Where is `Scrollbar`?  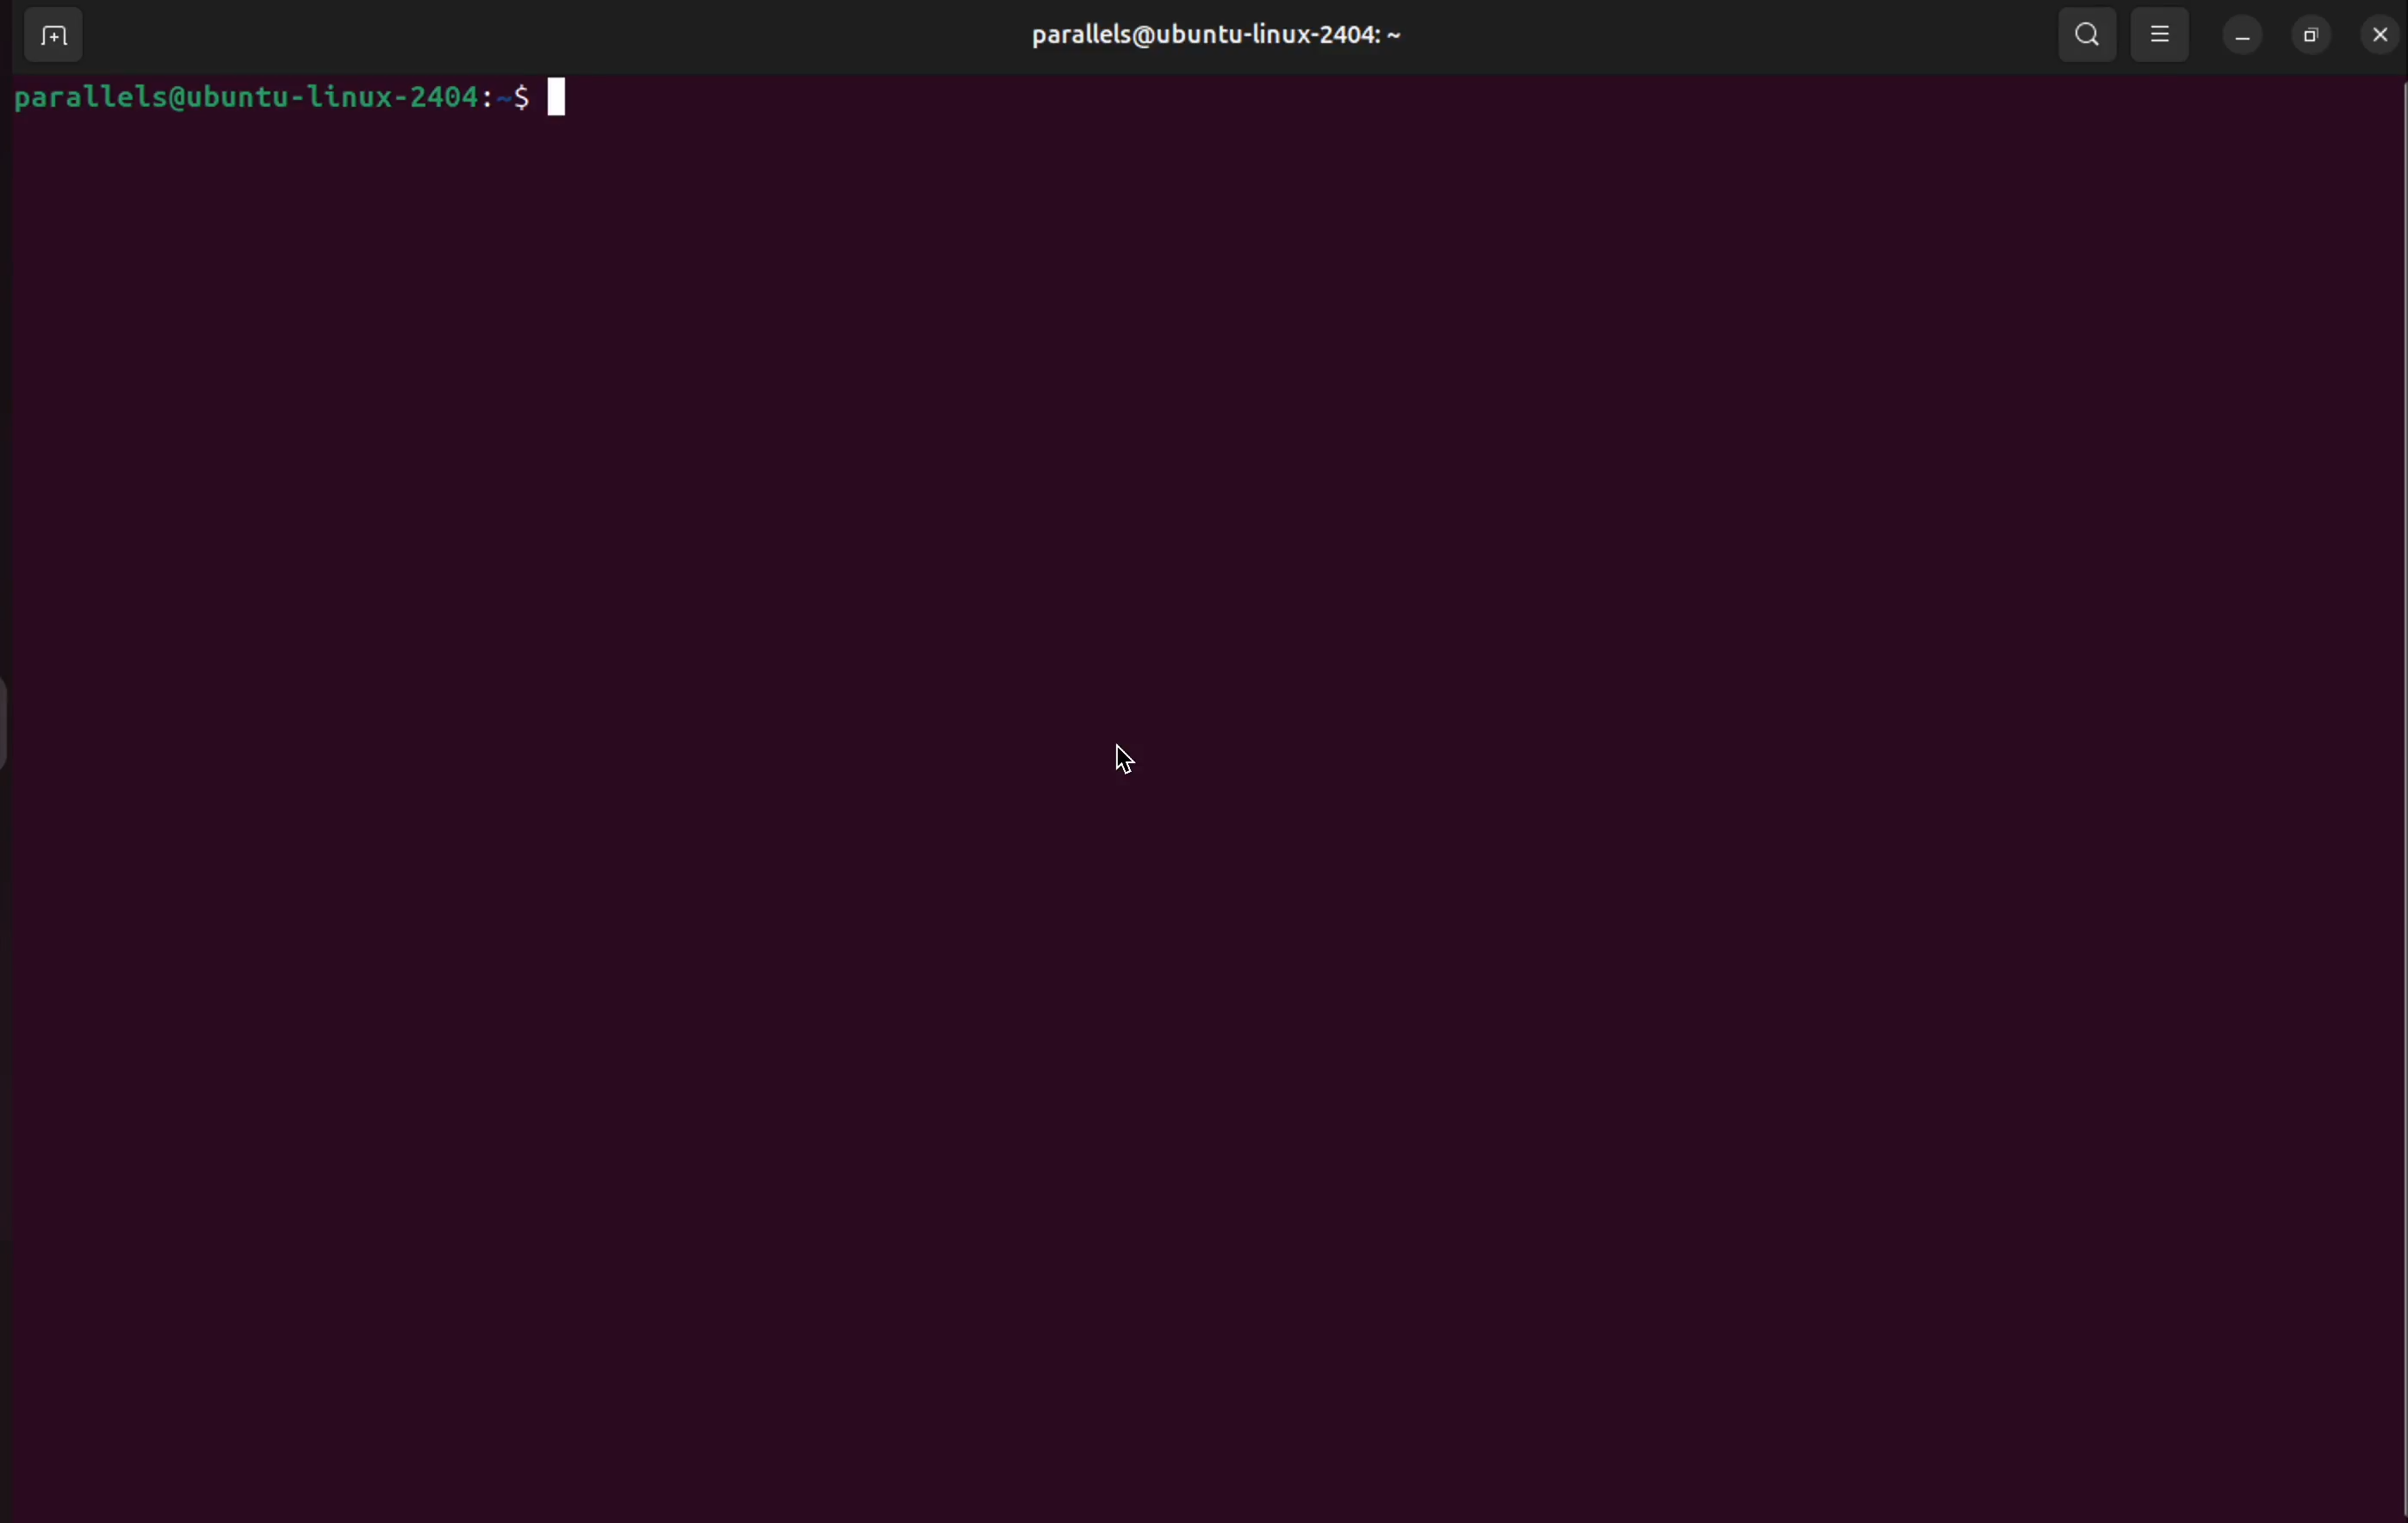 Scrollbar is located at coordinates (2391, 817).